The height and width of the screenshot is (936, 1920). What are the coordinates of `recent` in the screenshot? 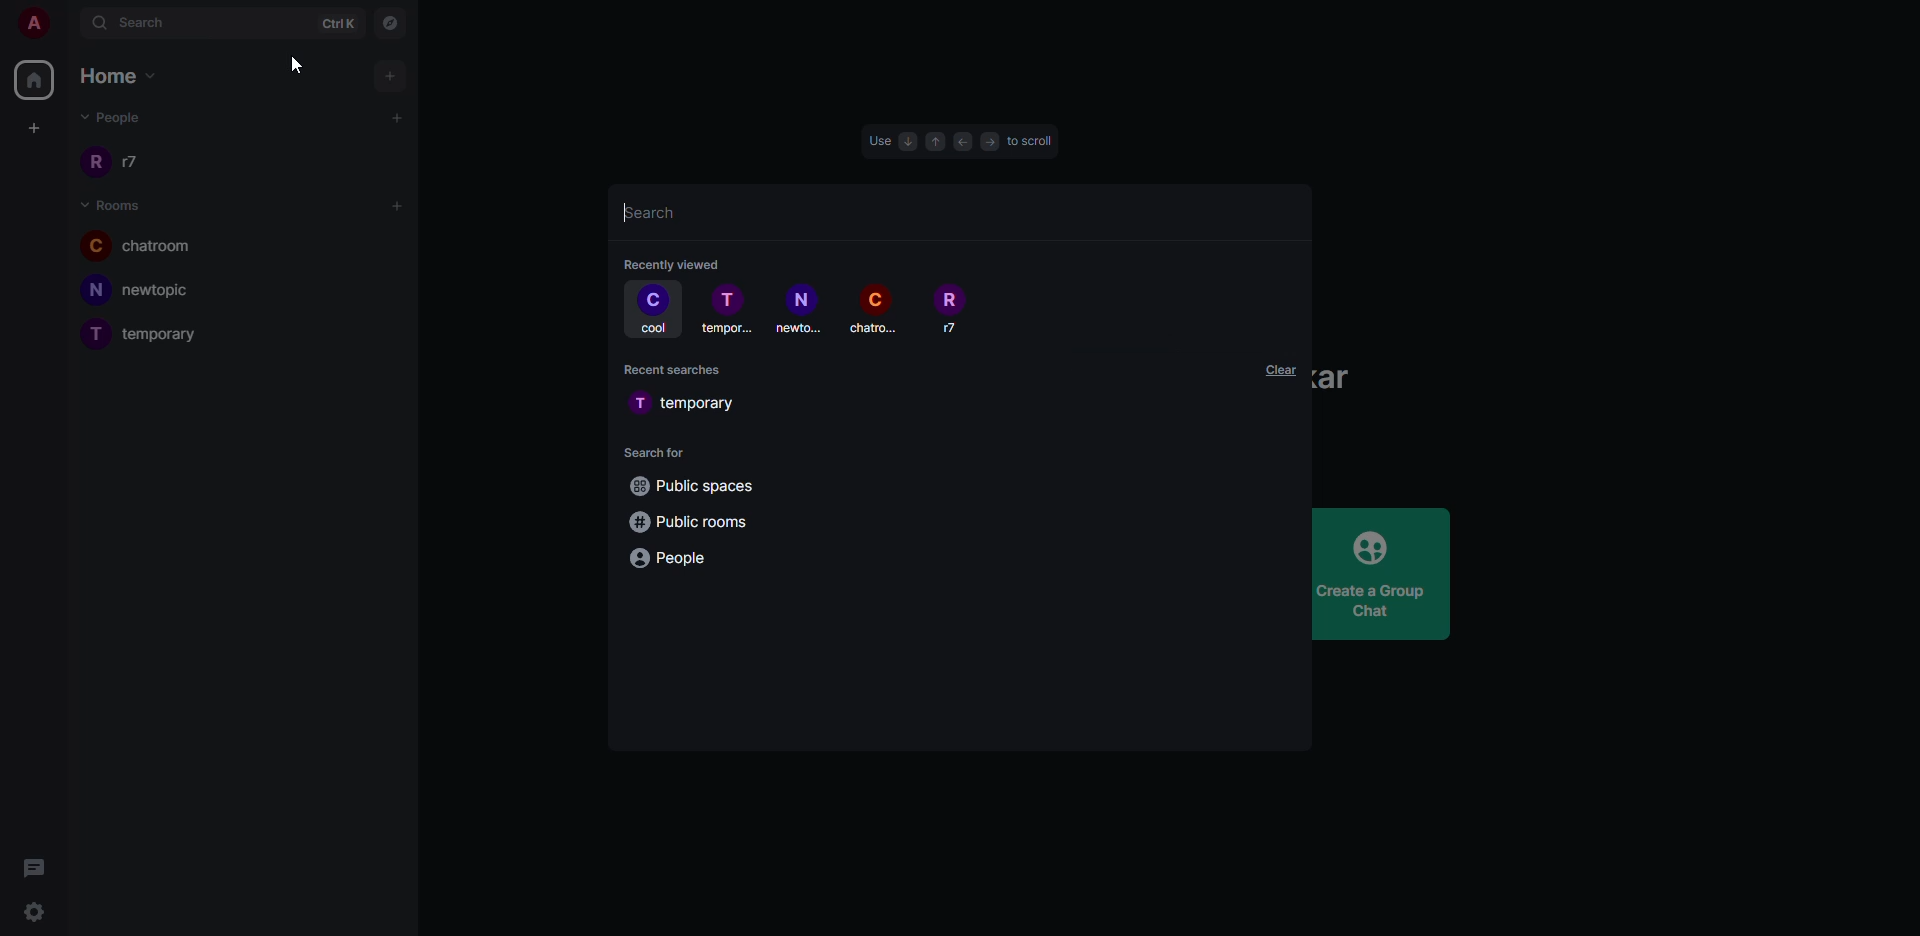 It's located at (680, 371).